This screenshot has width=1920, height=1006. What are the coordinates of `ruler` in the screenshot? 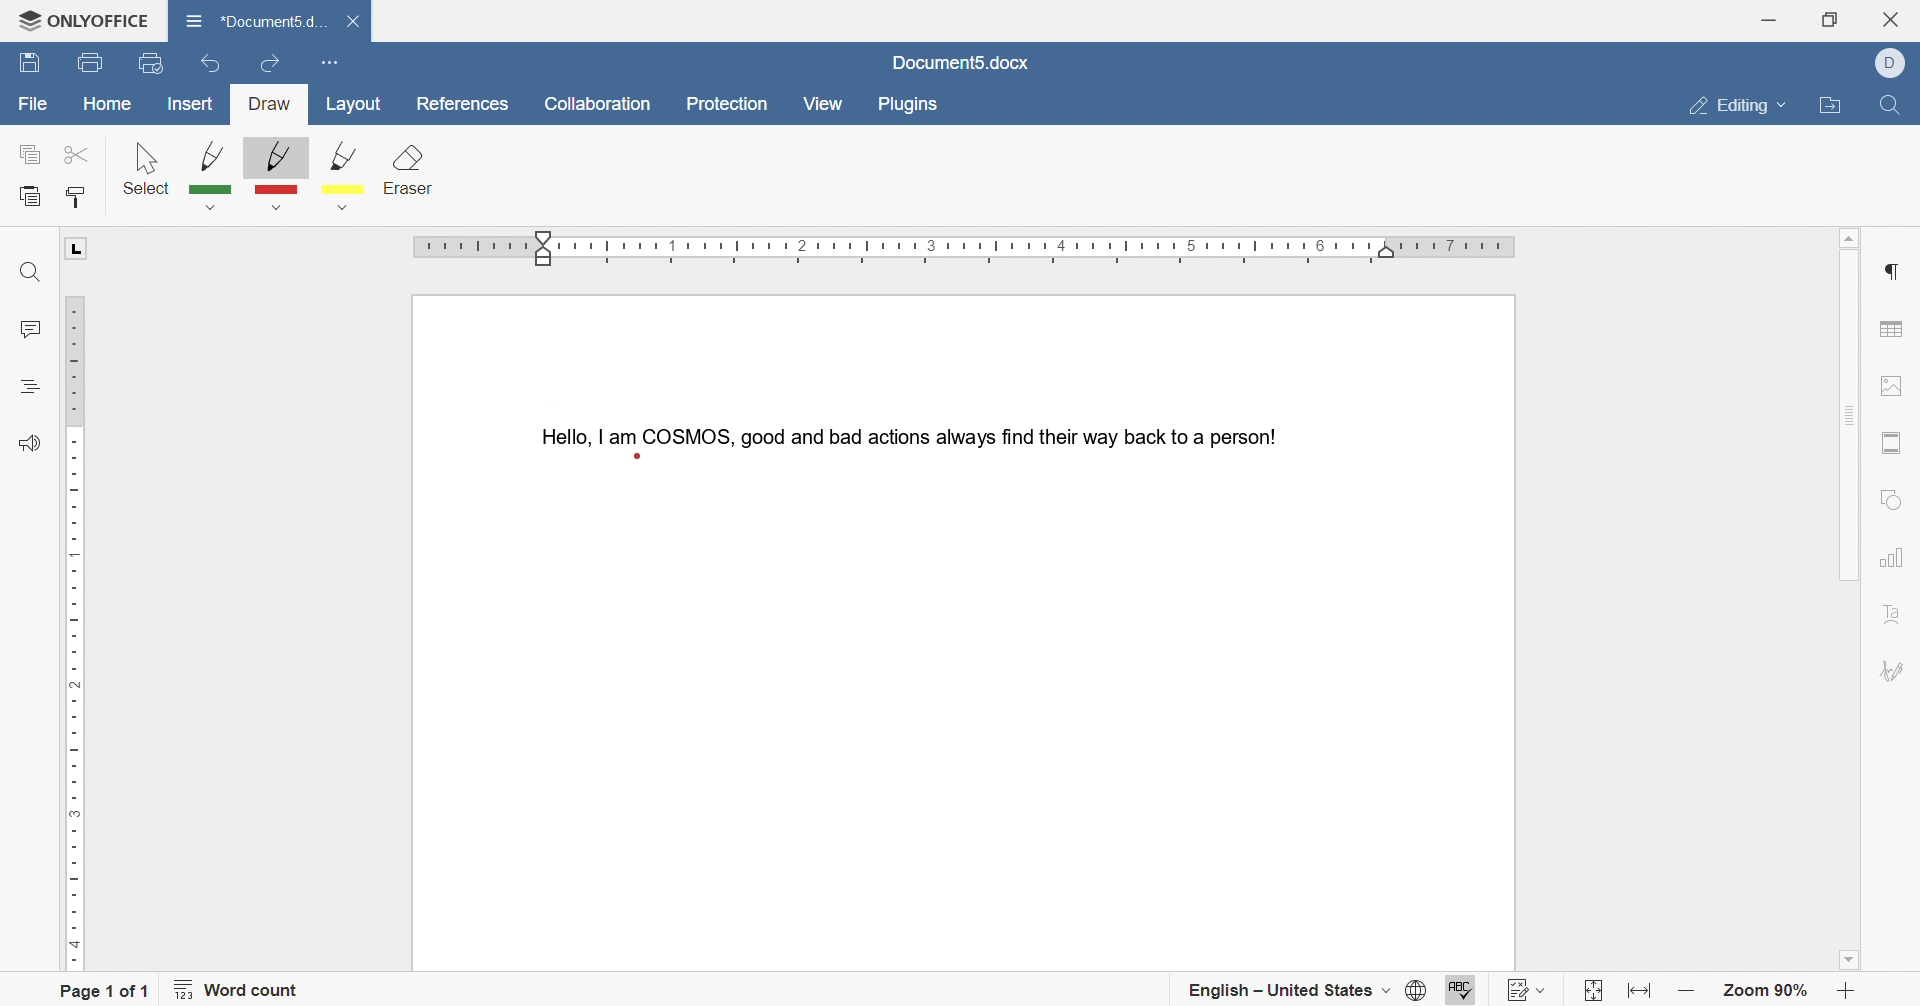 It's located at (970, 249).